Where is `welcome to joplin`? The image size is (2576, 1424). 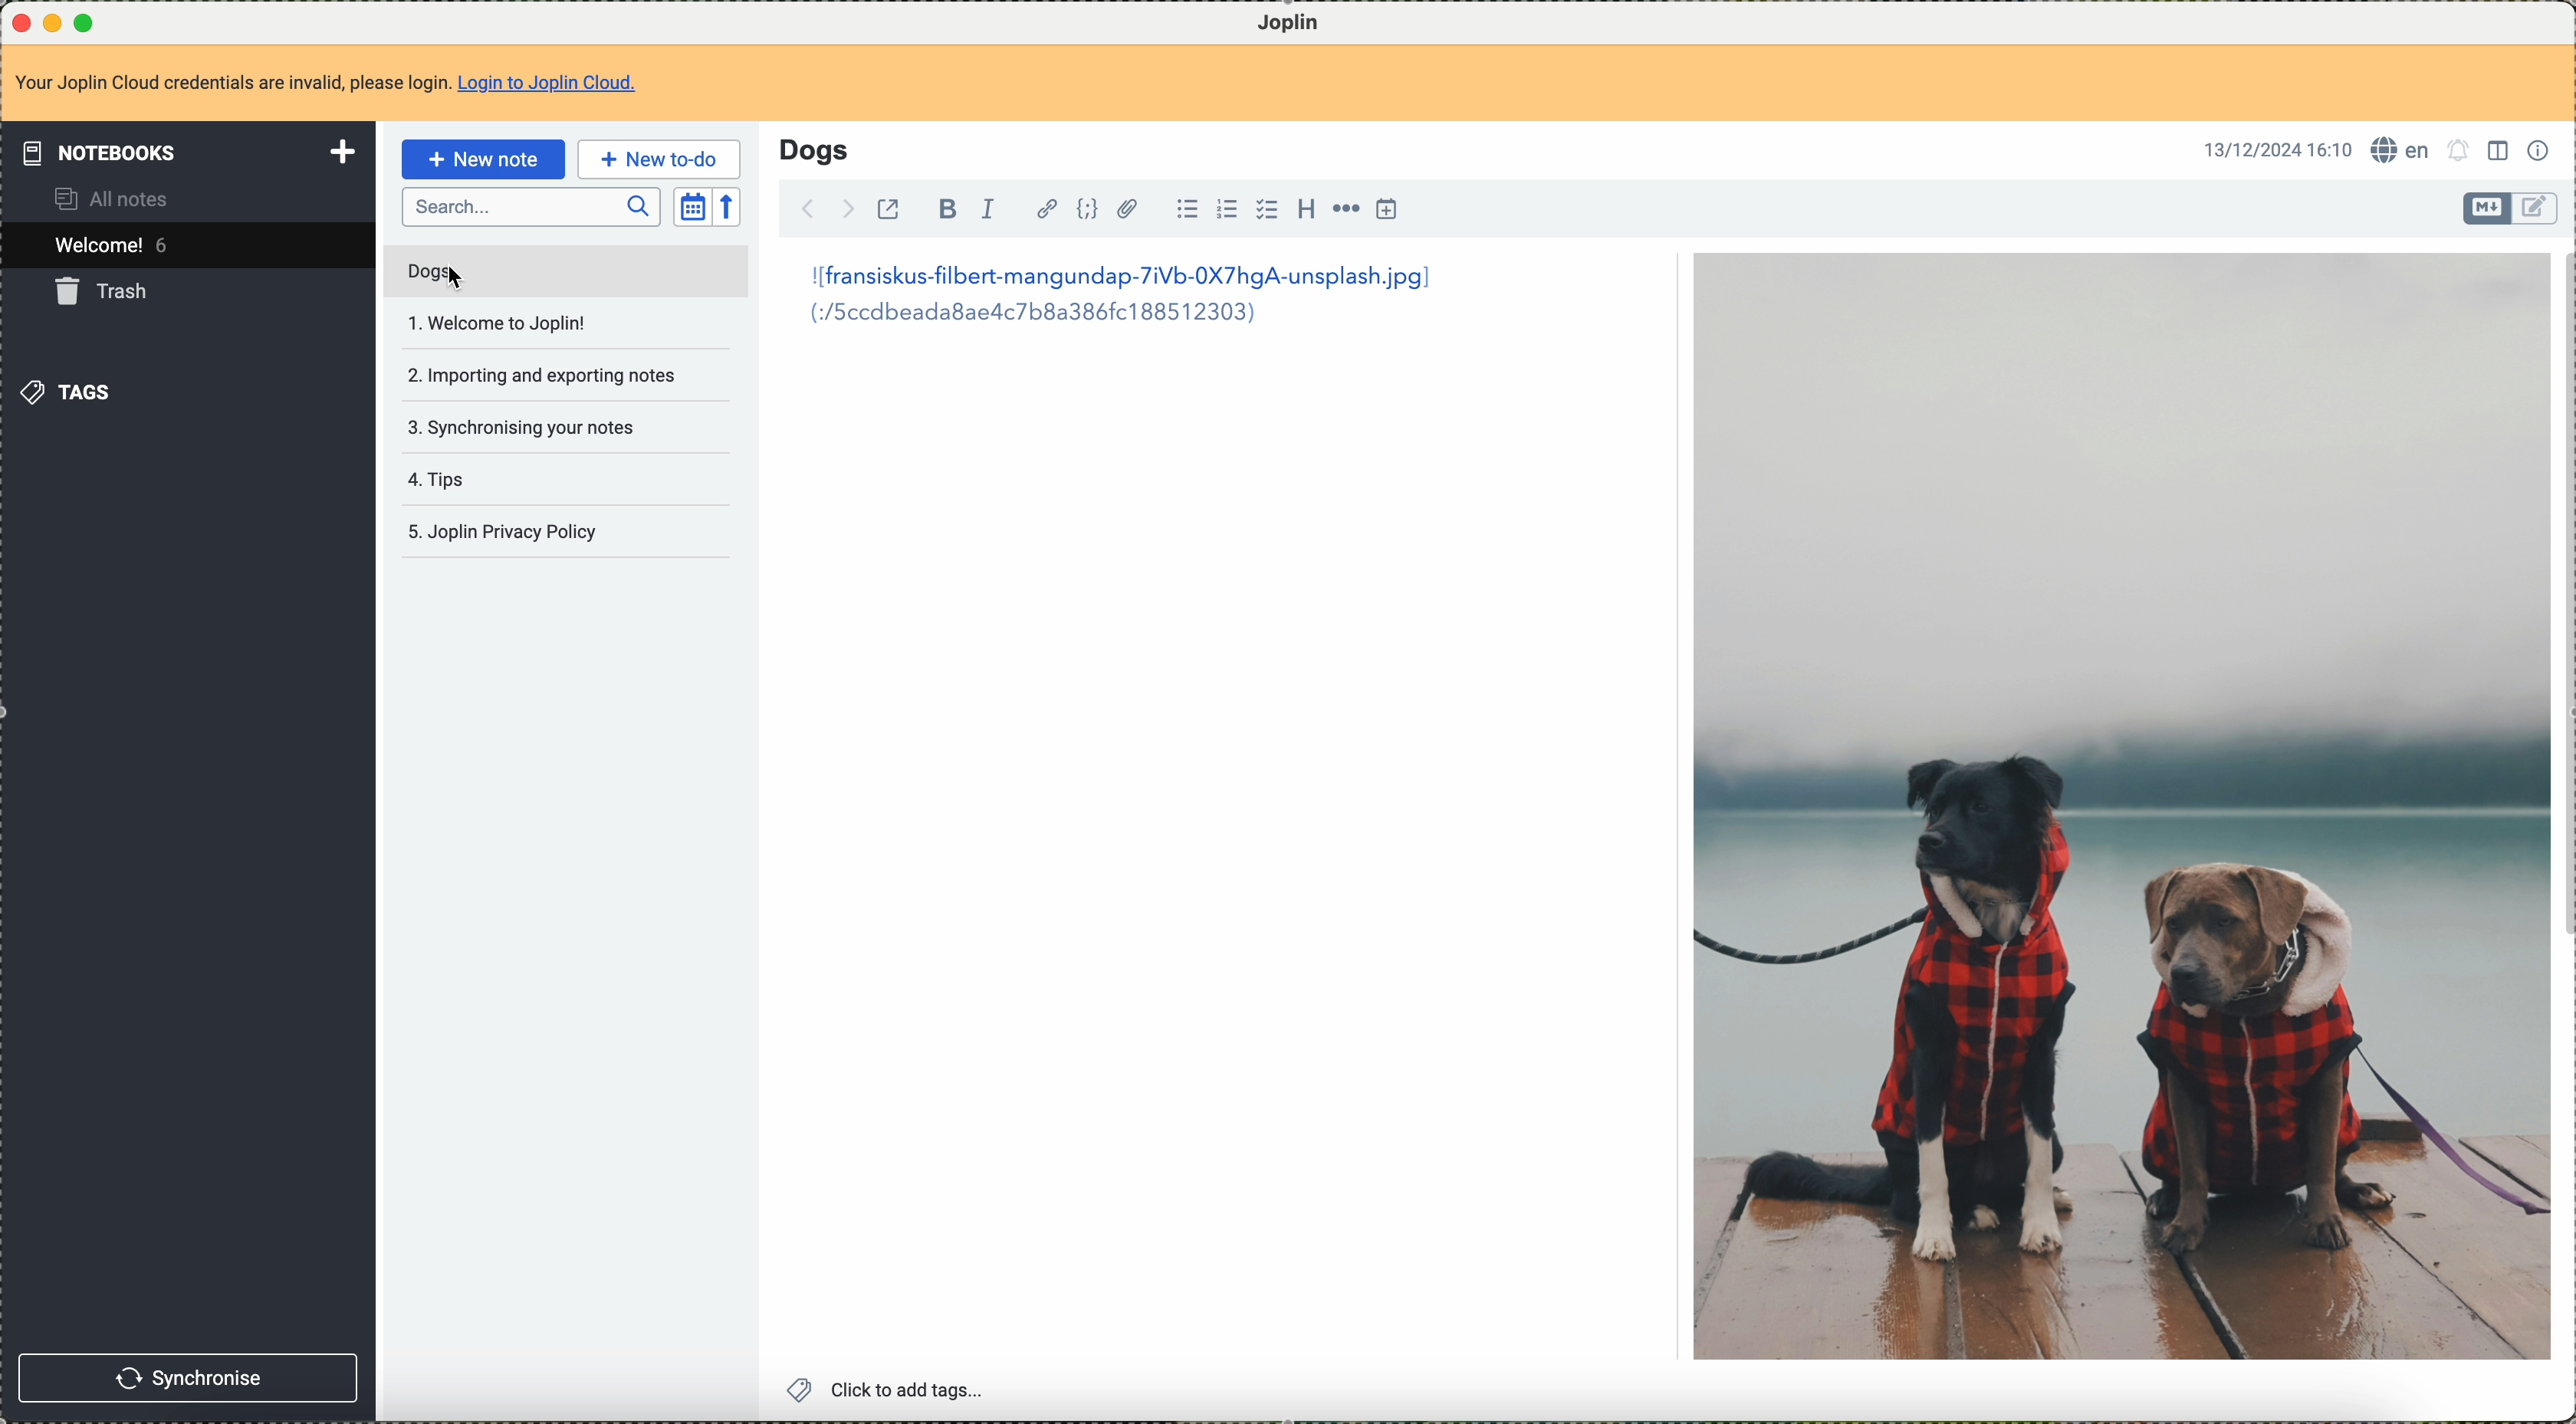 welcome to joplin is located at coordinates (502, 322).